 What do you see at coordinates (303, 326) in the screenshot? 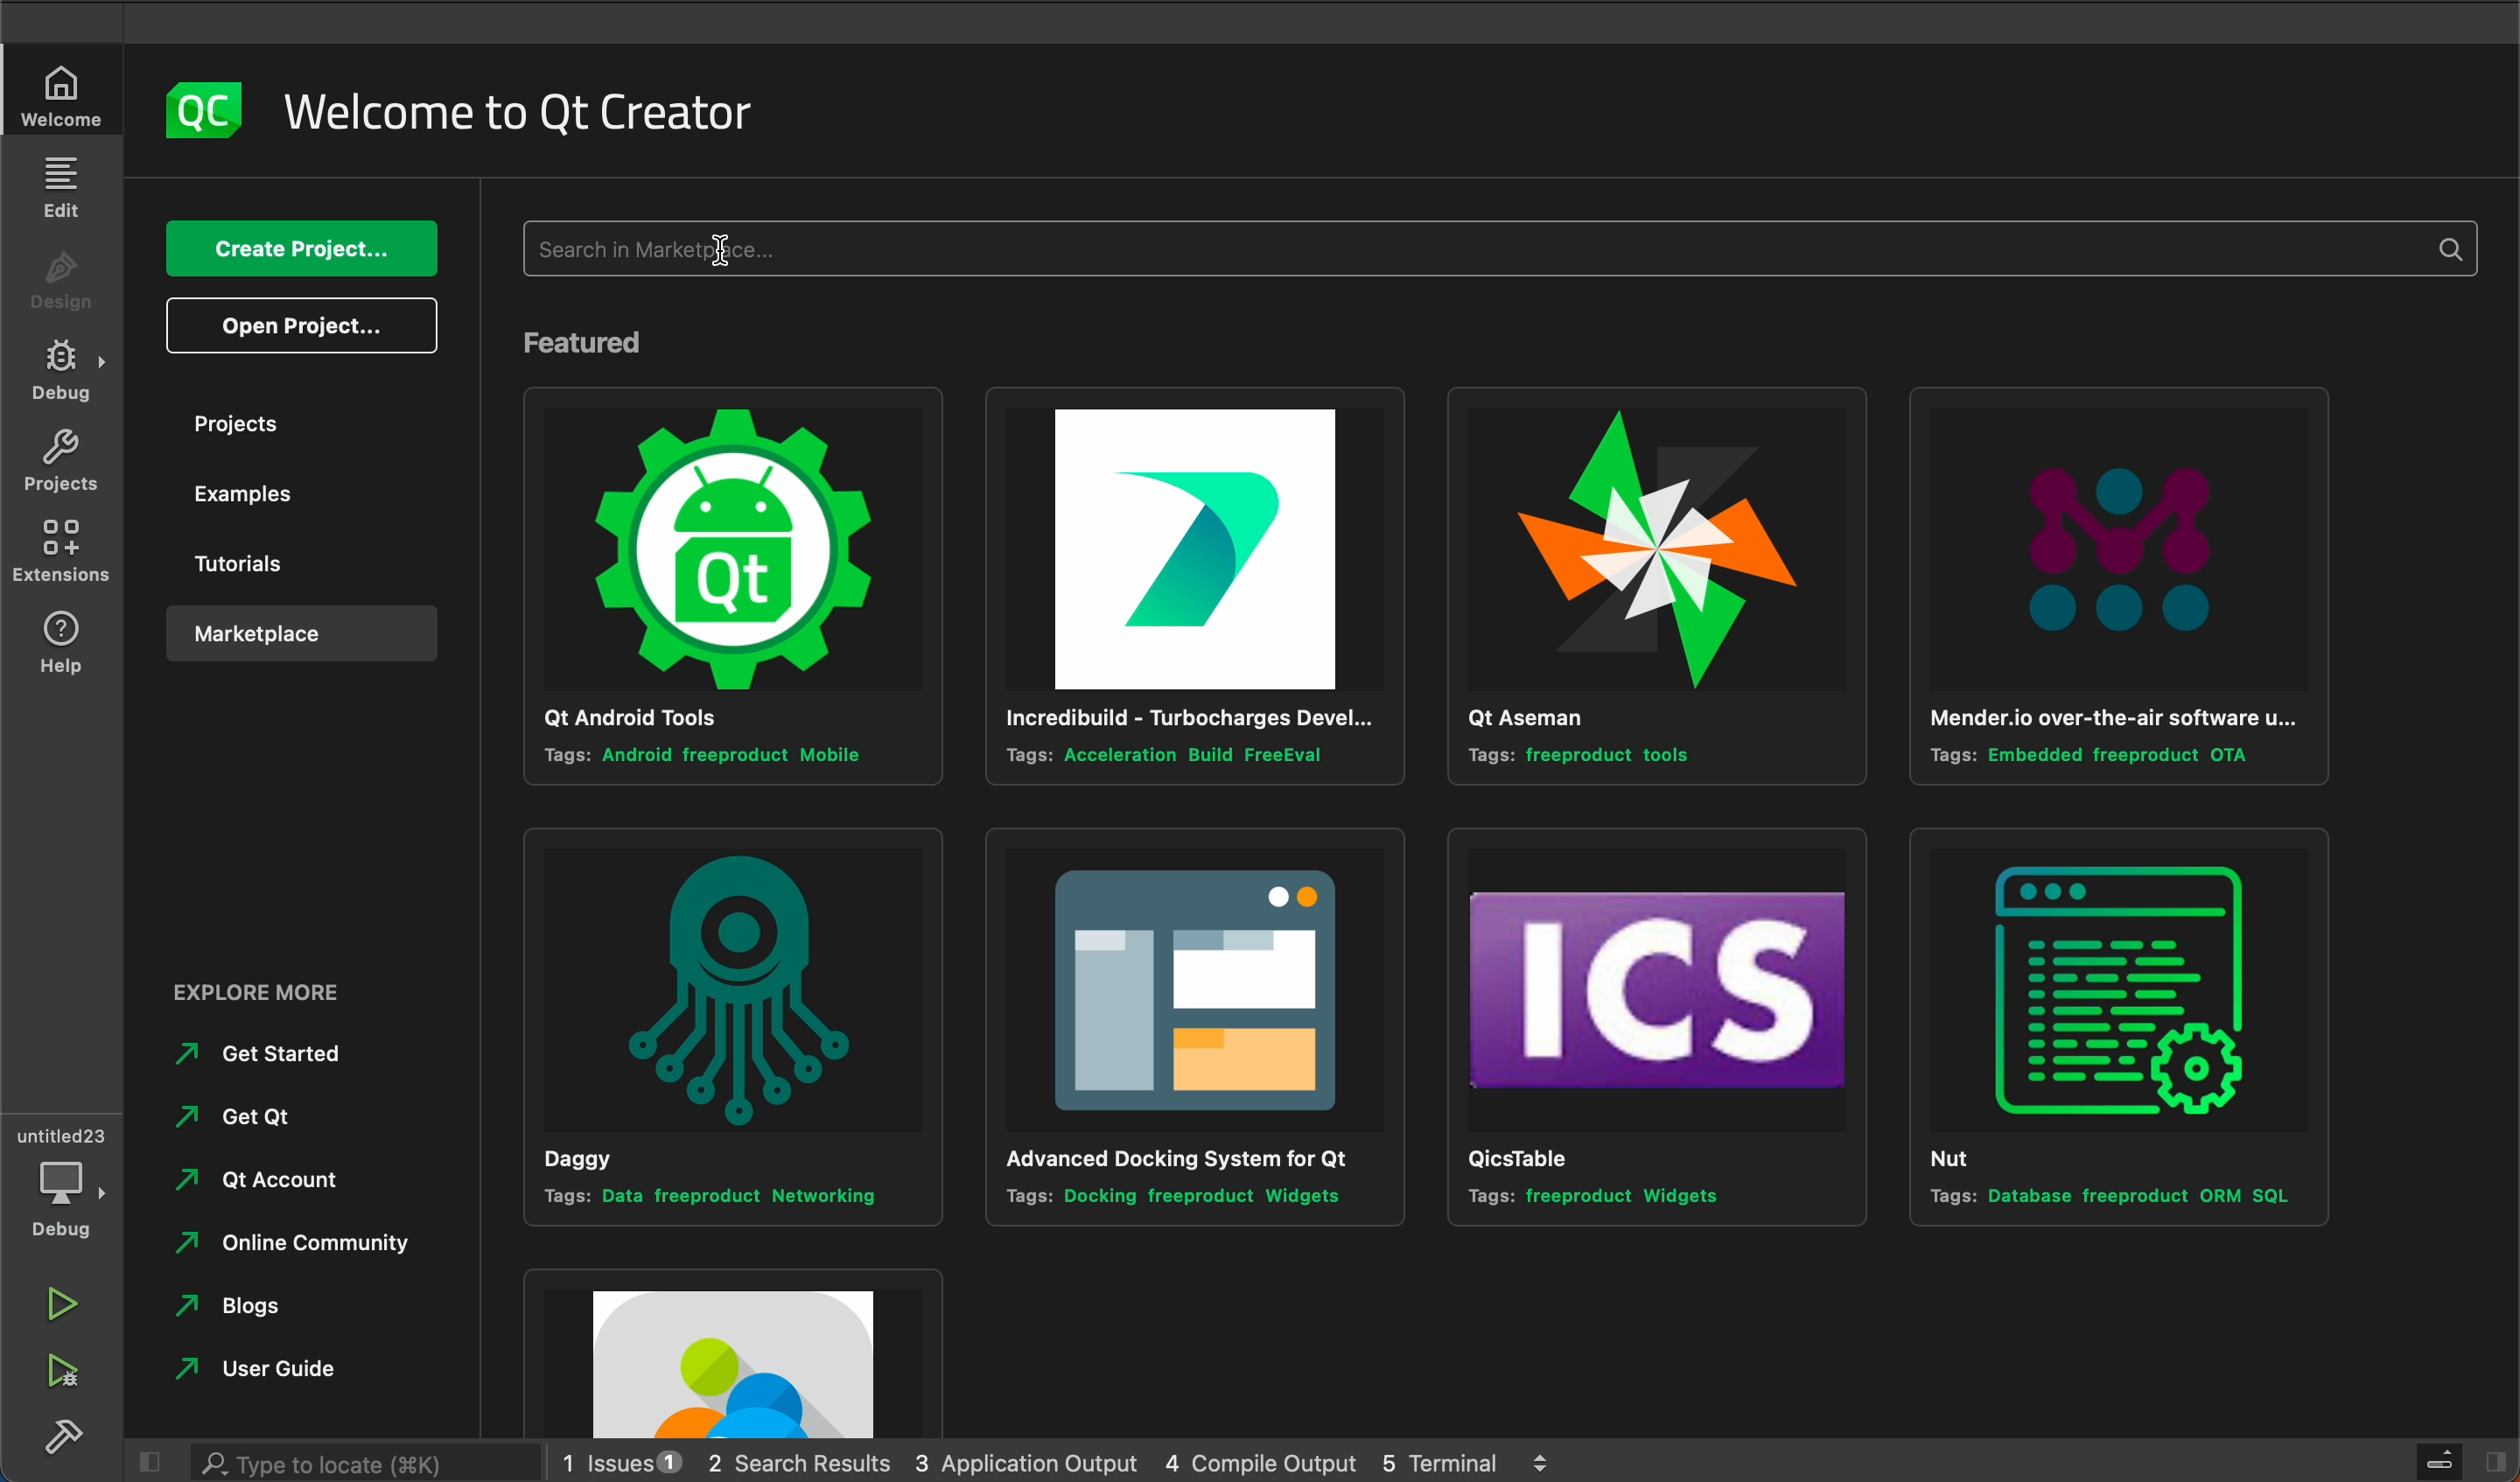
I see `open projects` at bounding box center [303, 326].